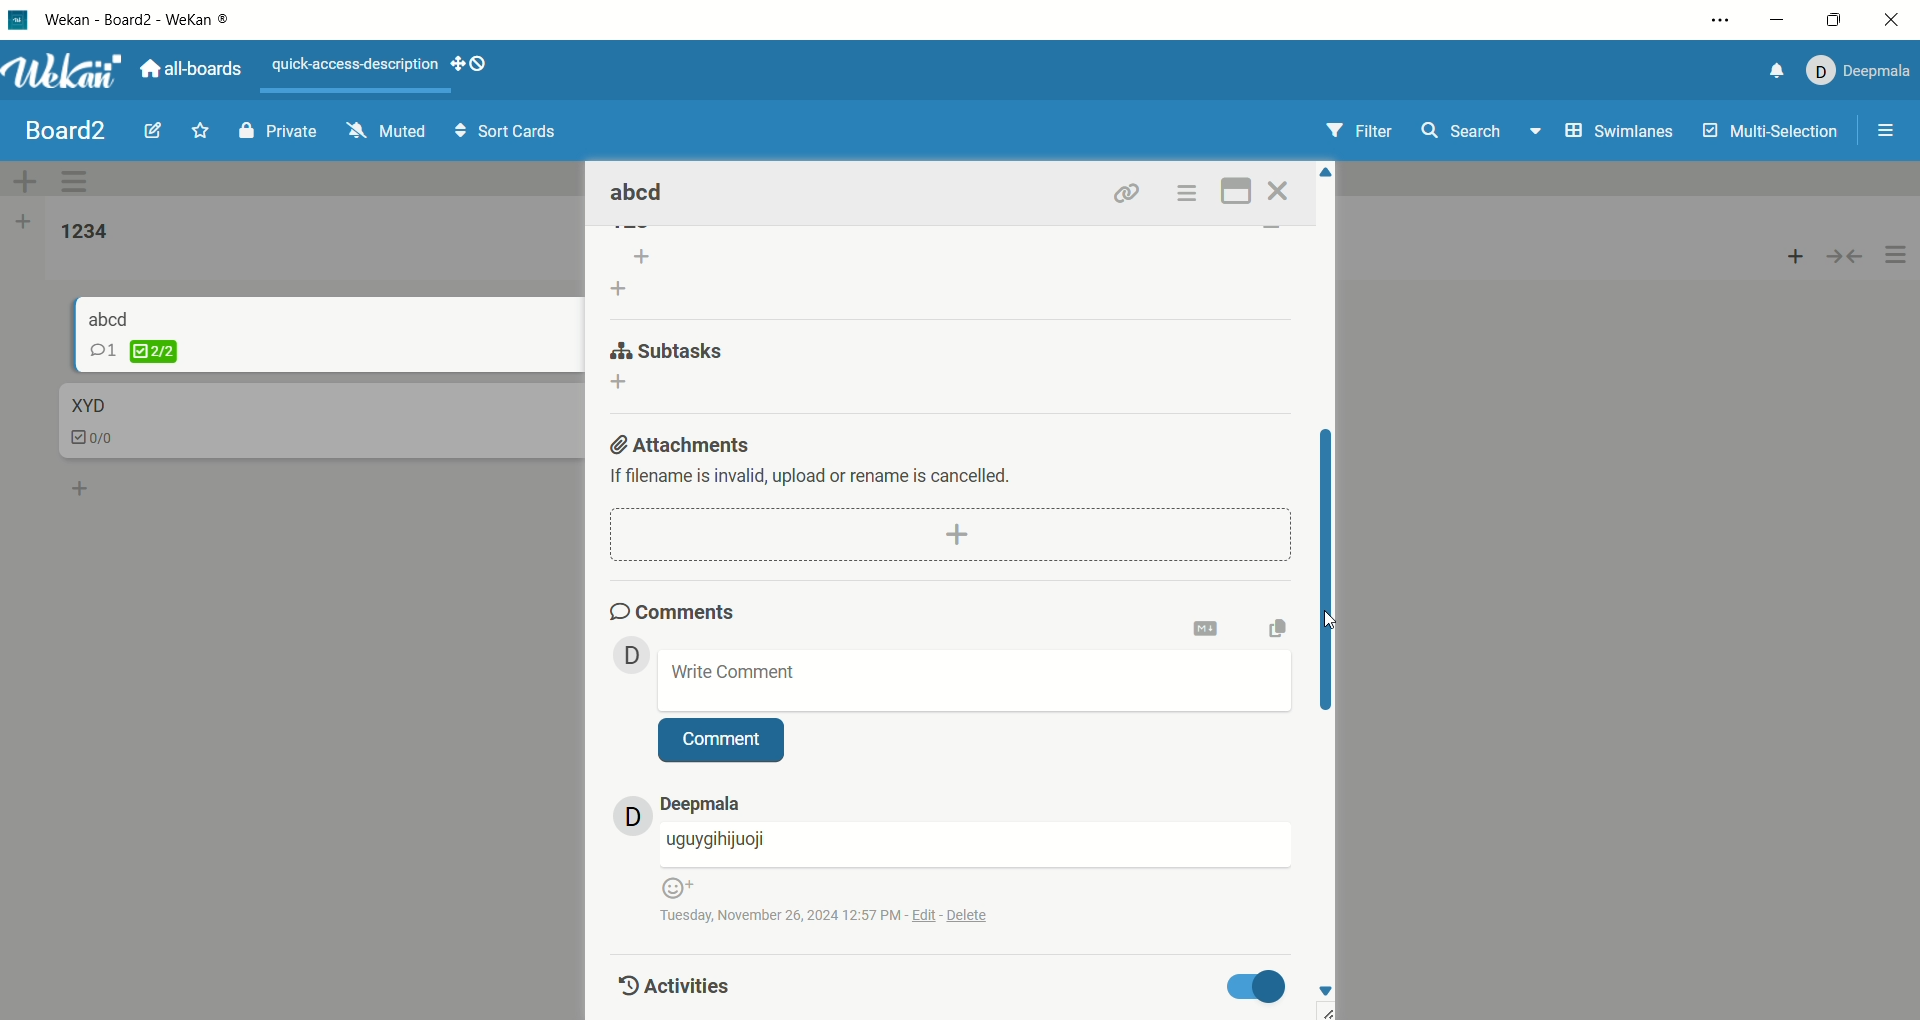  Describe the element at coordinates (626, 383) in the screenshot. I see `add` at that location.